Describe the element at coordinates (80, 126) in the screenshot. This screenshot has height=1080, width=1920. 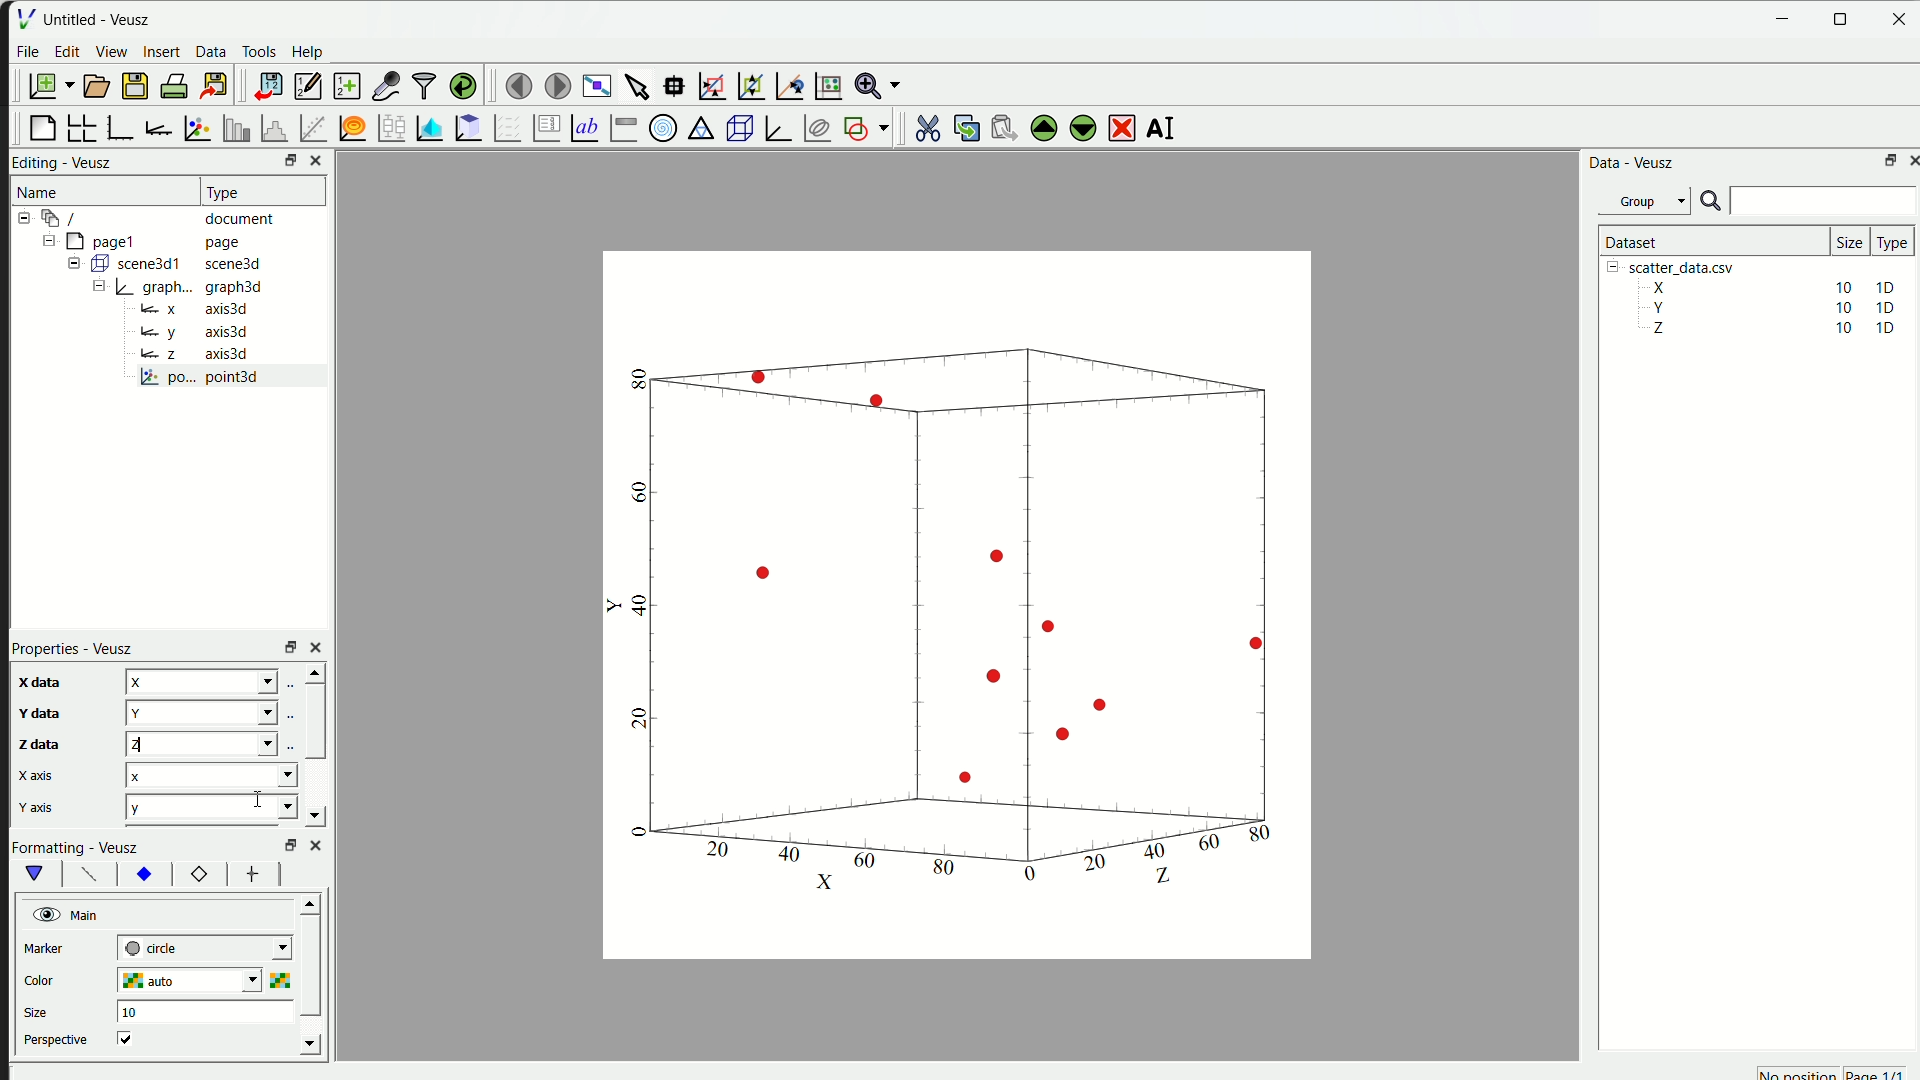
I see `arrange graph in grid` at that location.